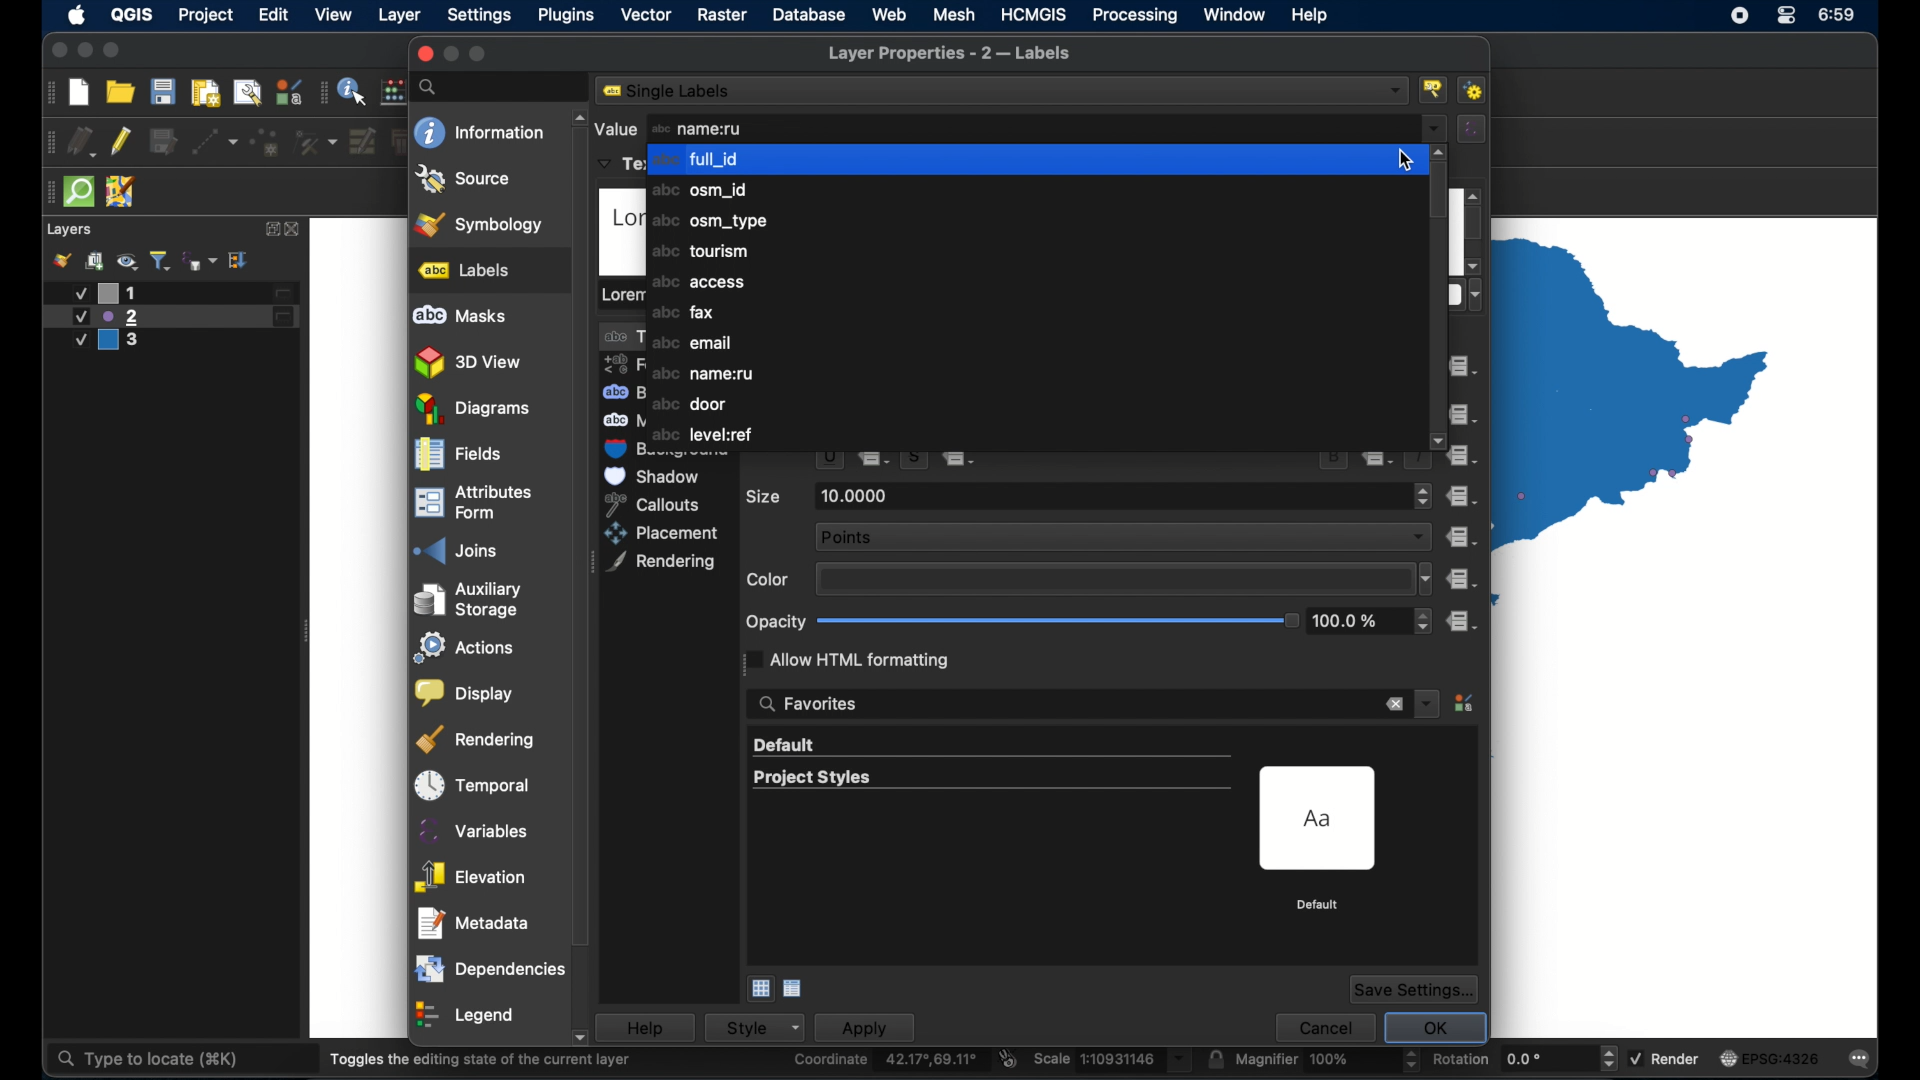 This screenshot has height=1080, width=1920. I want to click on render, so click(1664, 1056).